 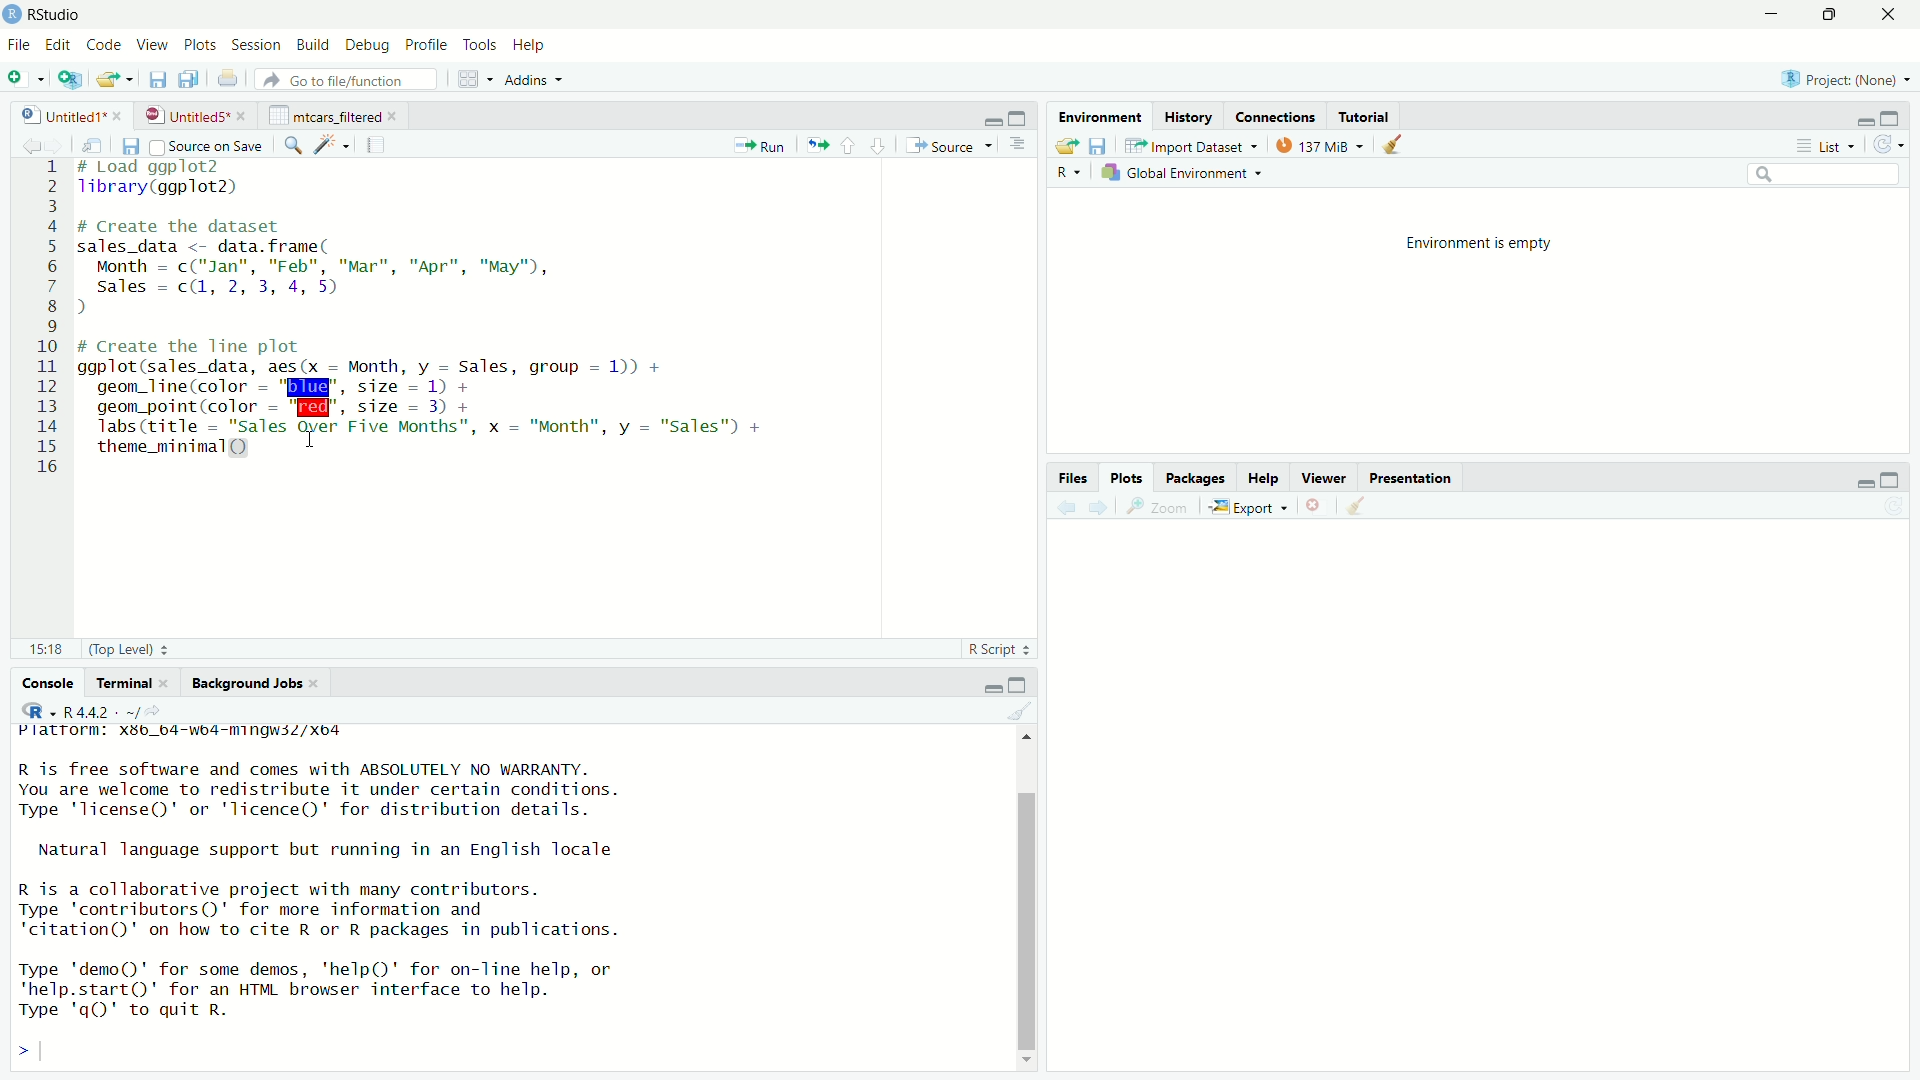 What do you see at coordinates (761, 146) in the screenshot?
I see `run current file` at bounding box center [761, 146].